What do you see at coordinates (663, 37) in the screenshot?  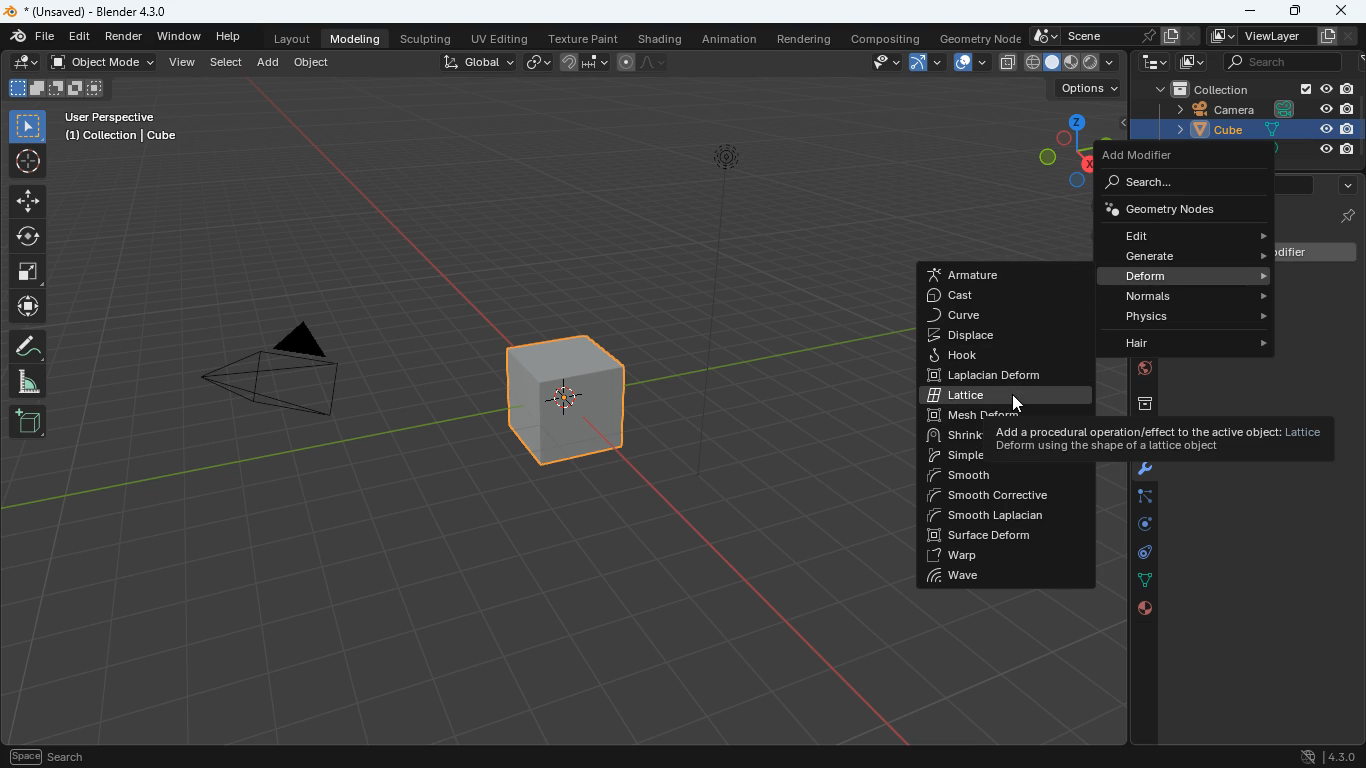 I see `shading` at bounding box center [663, 37].